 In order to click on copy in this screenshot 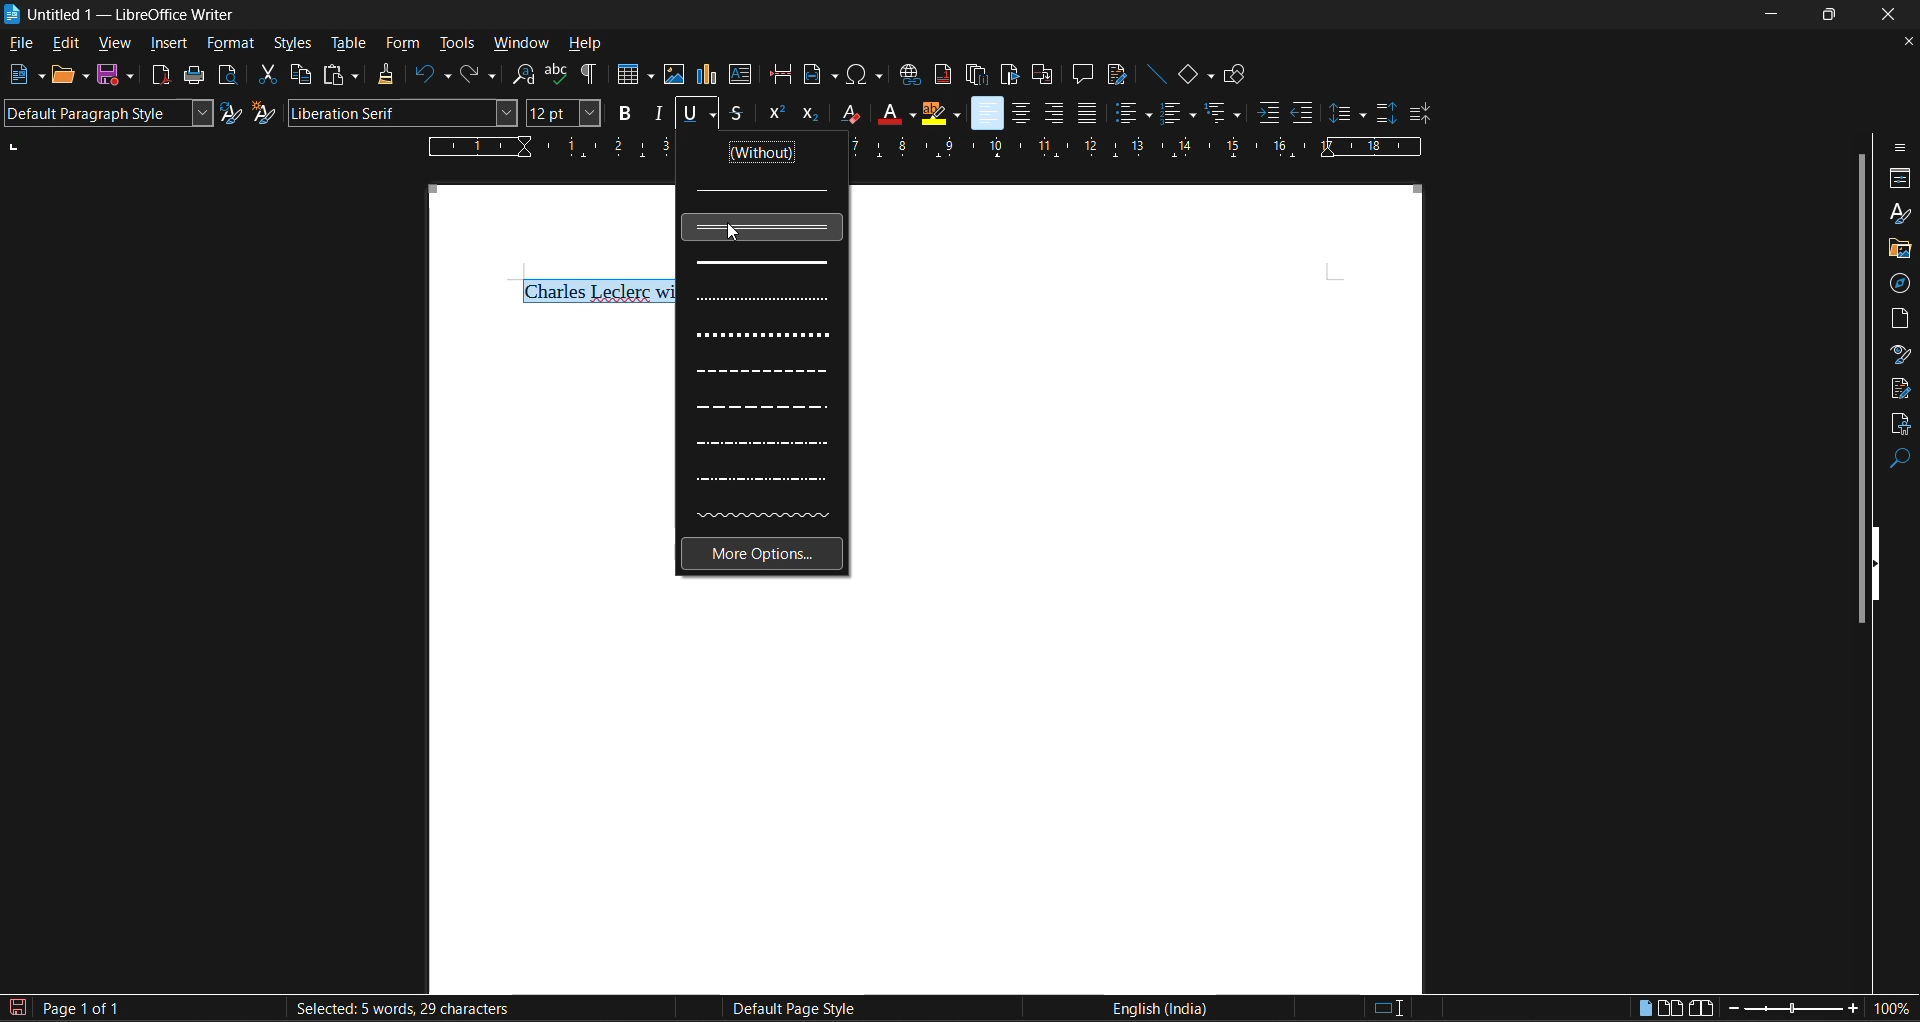, I will do `click(299, 74)`.